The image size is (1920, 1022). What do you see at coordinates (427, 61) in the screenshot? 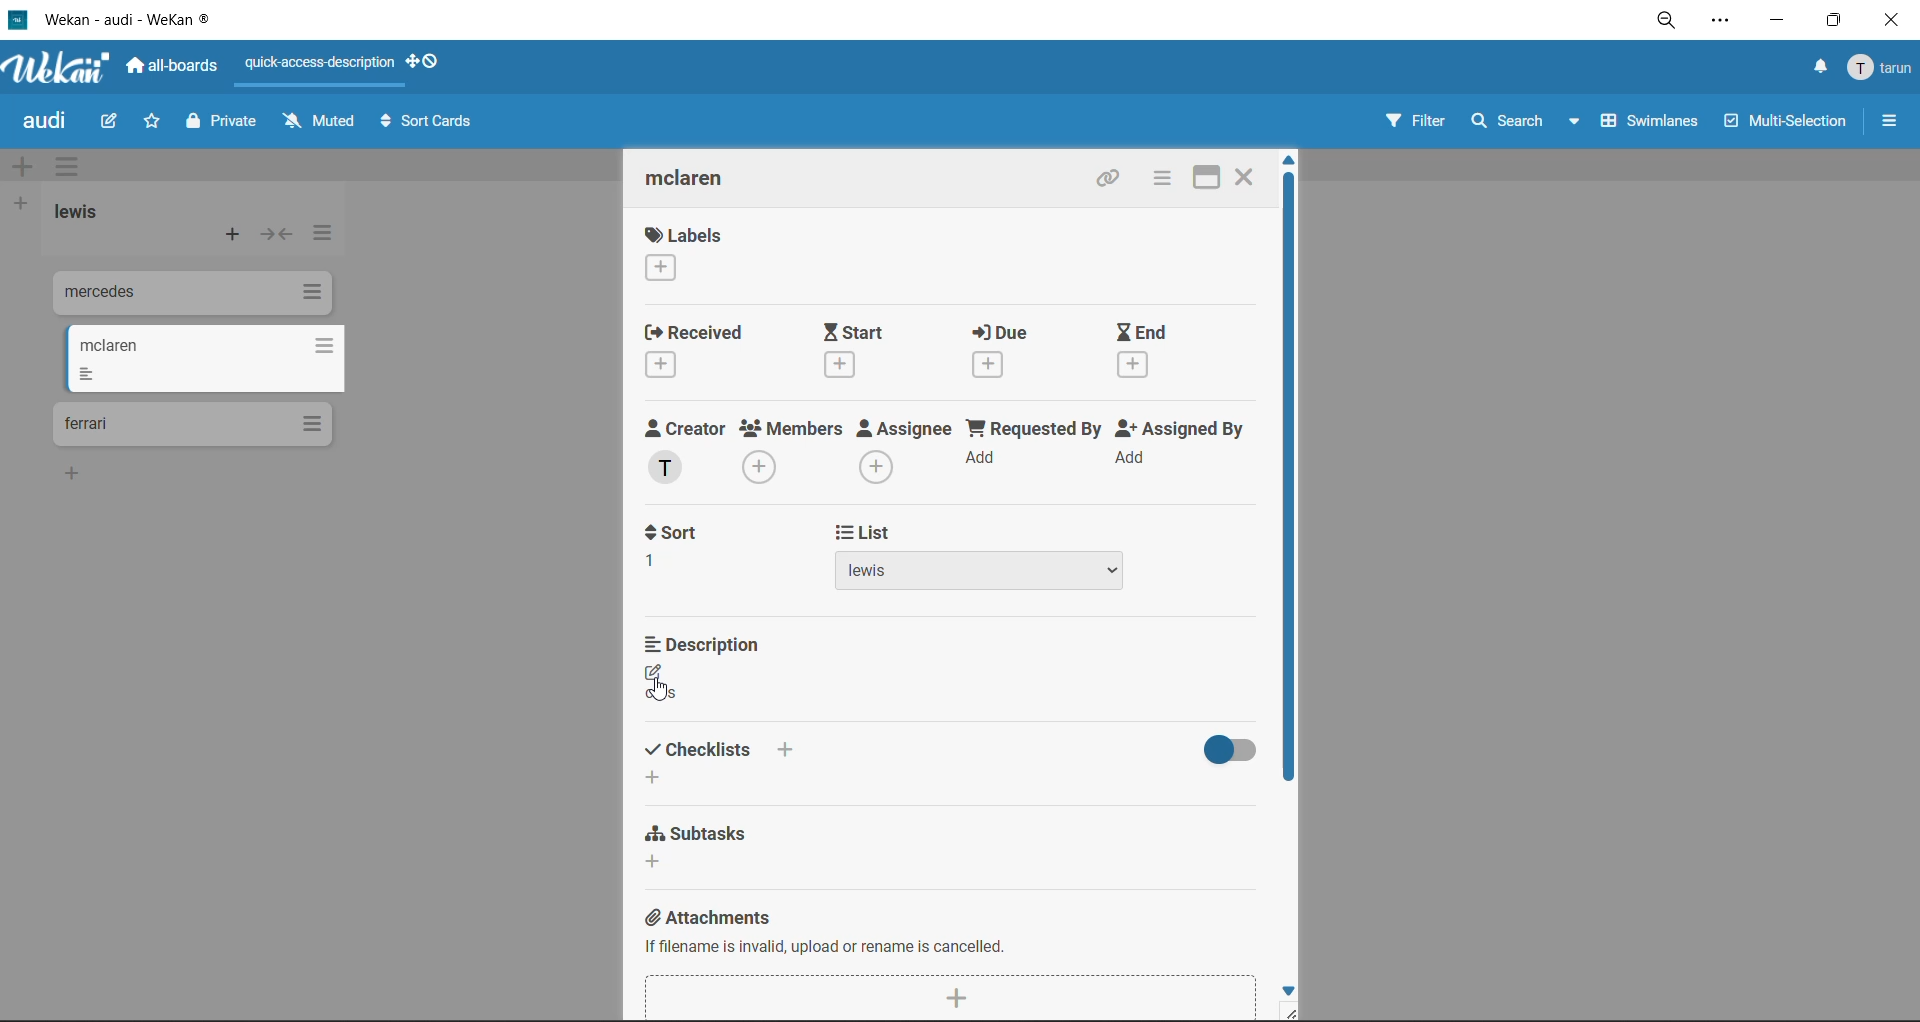
I see `show desktop drag handles` at bounding box center [427, 61].